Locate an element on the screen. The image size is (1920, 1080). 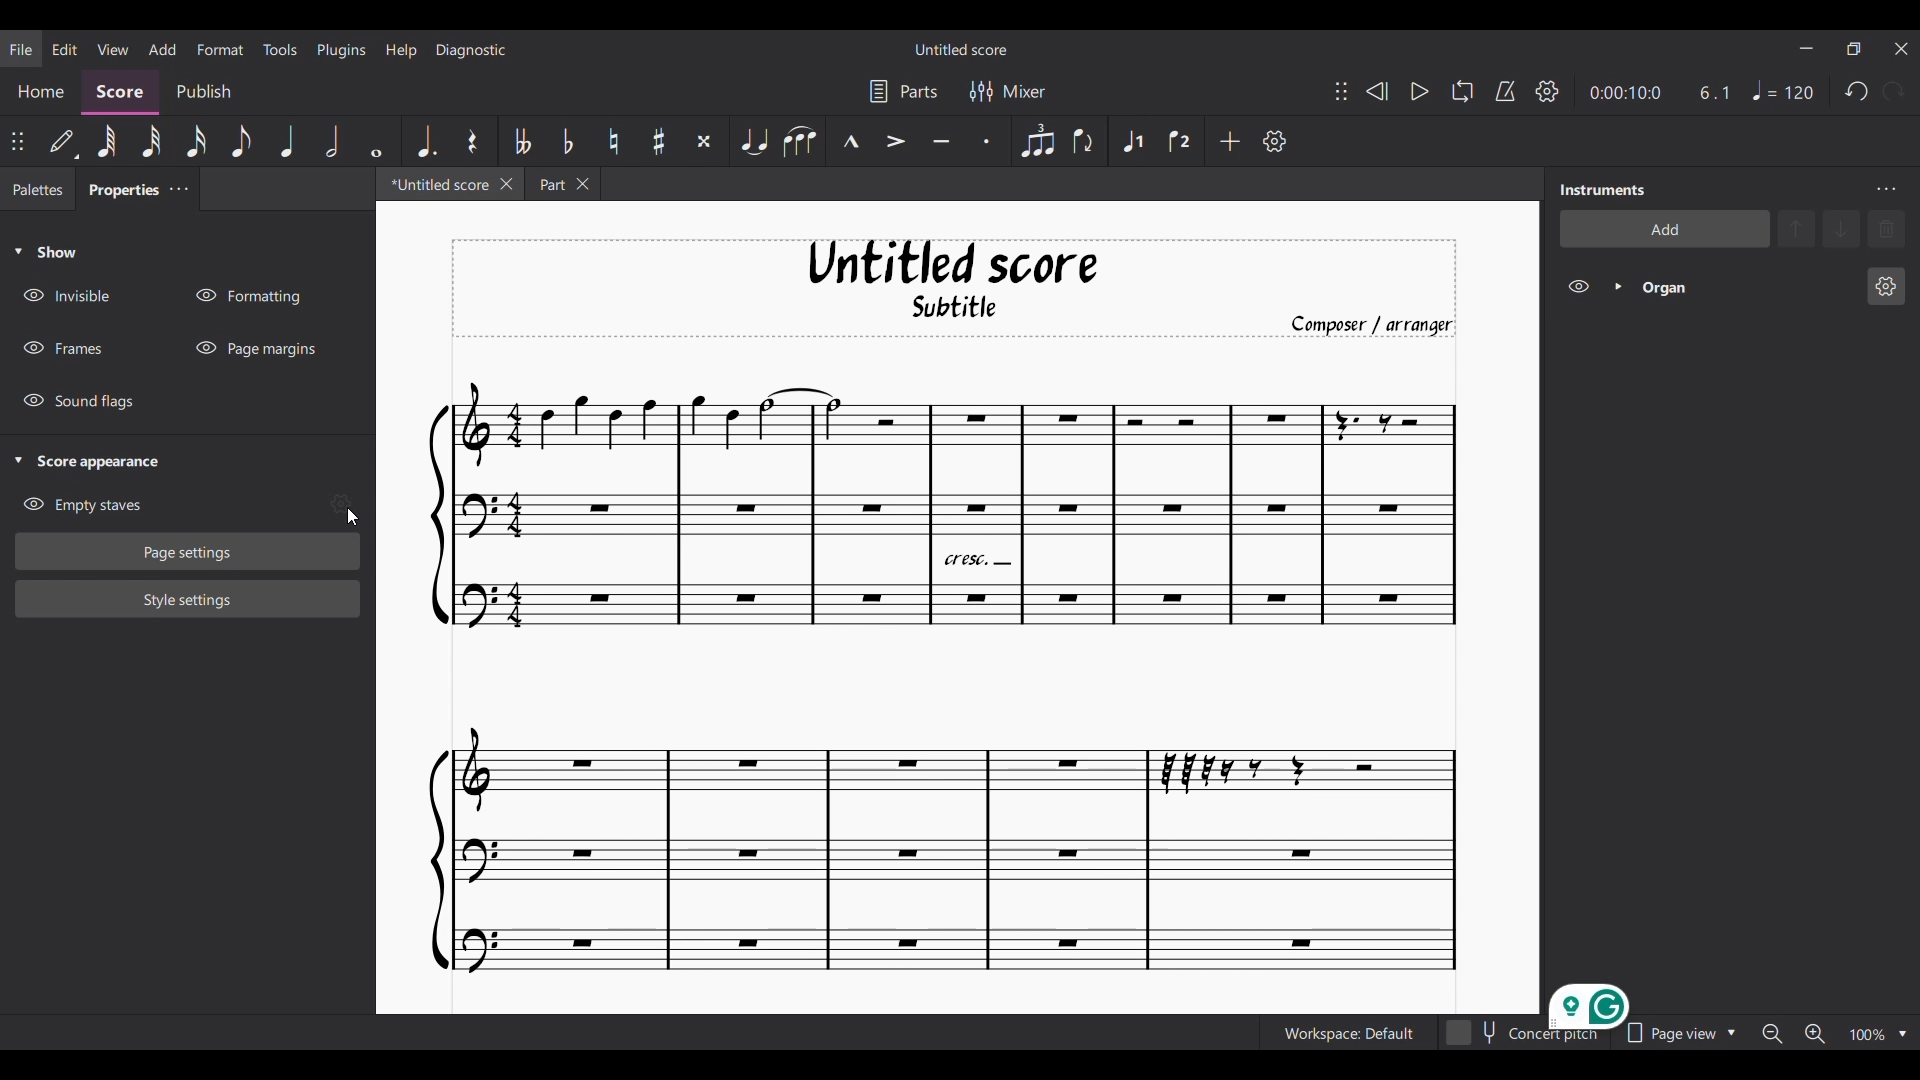
Whole note is located at coordinates (377, 142).